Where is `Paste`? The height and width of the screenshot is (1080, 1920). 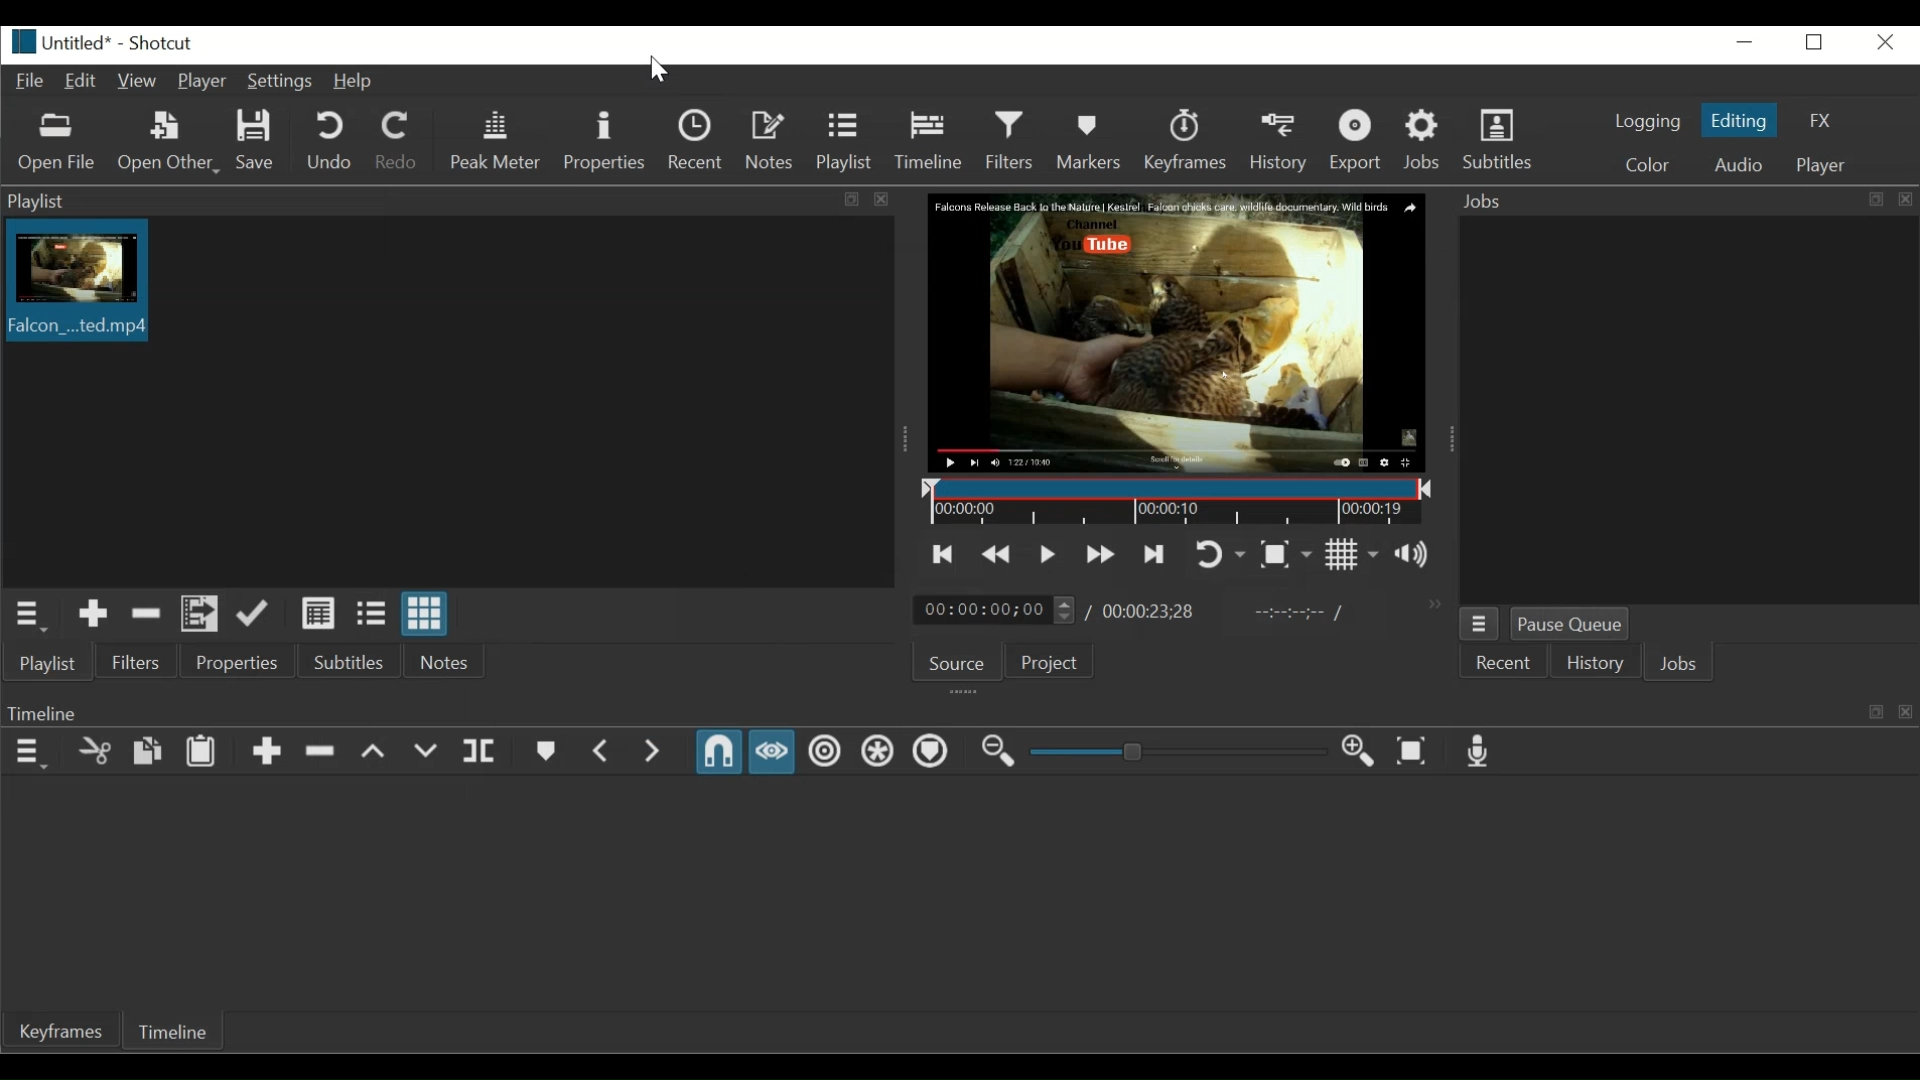
Paste is located at coordinates (203, 752).